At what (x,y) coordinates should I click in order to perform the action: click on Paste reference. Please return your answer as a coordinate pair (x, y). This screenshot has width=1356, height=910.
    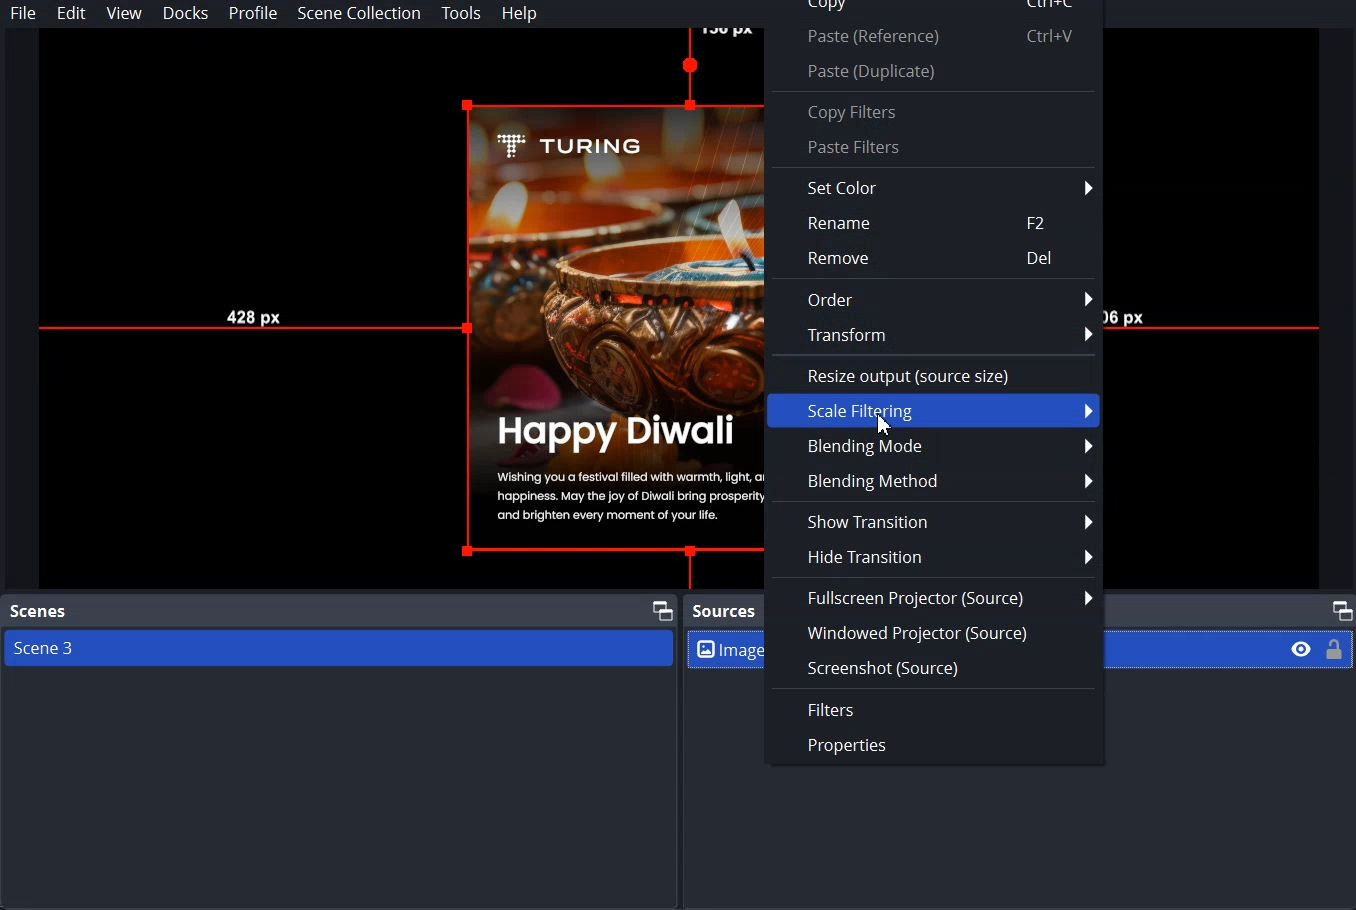
    Looking at the image, I should click on (932, 37).